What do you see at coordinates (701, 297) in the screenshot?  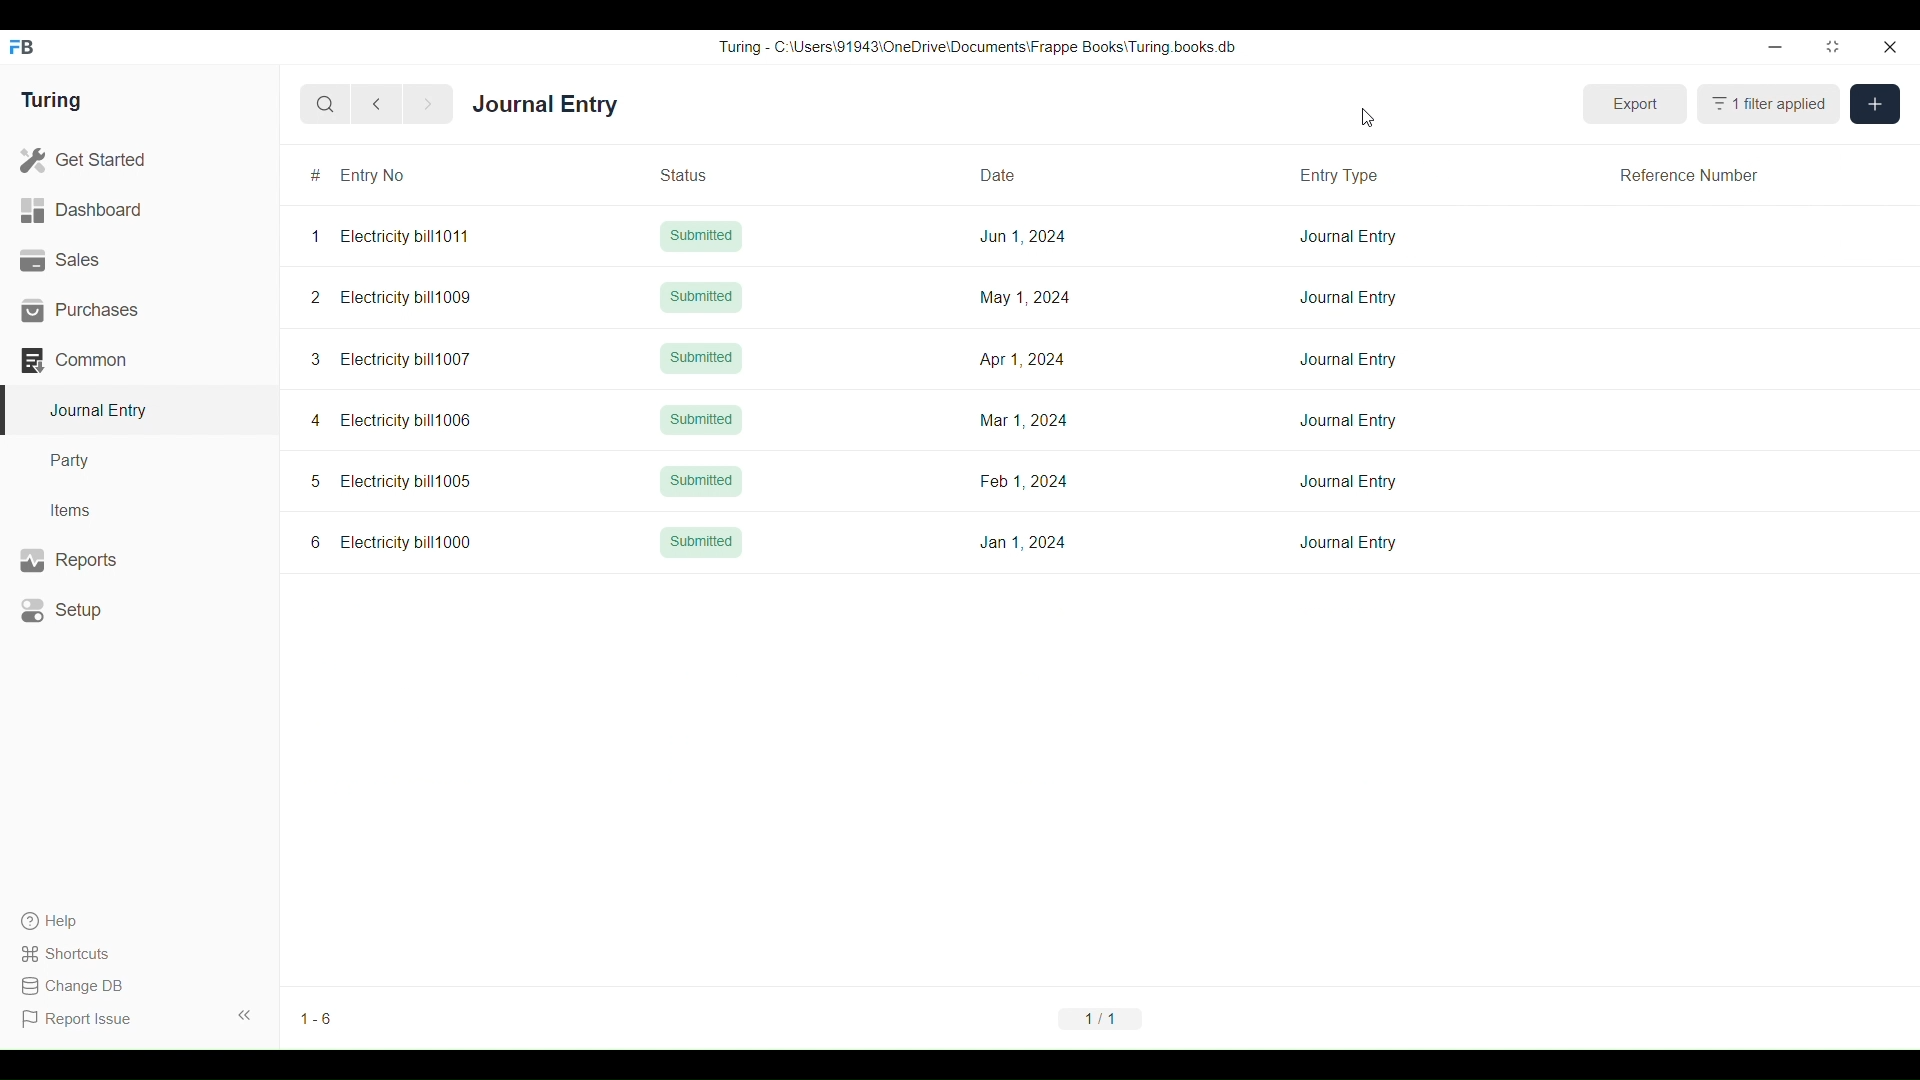 I see `Submitted` at bounding box center [701, 297].